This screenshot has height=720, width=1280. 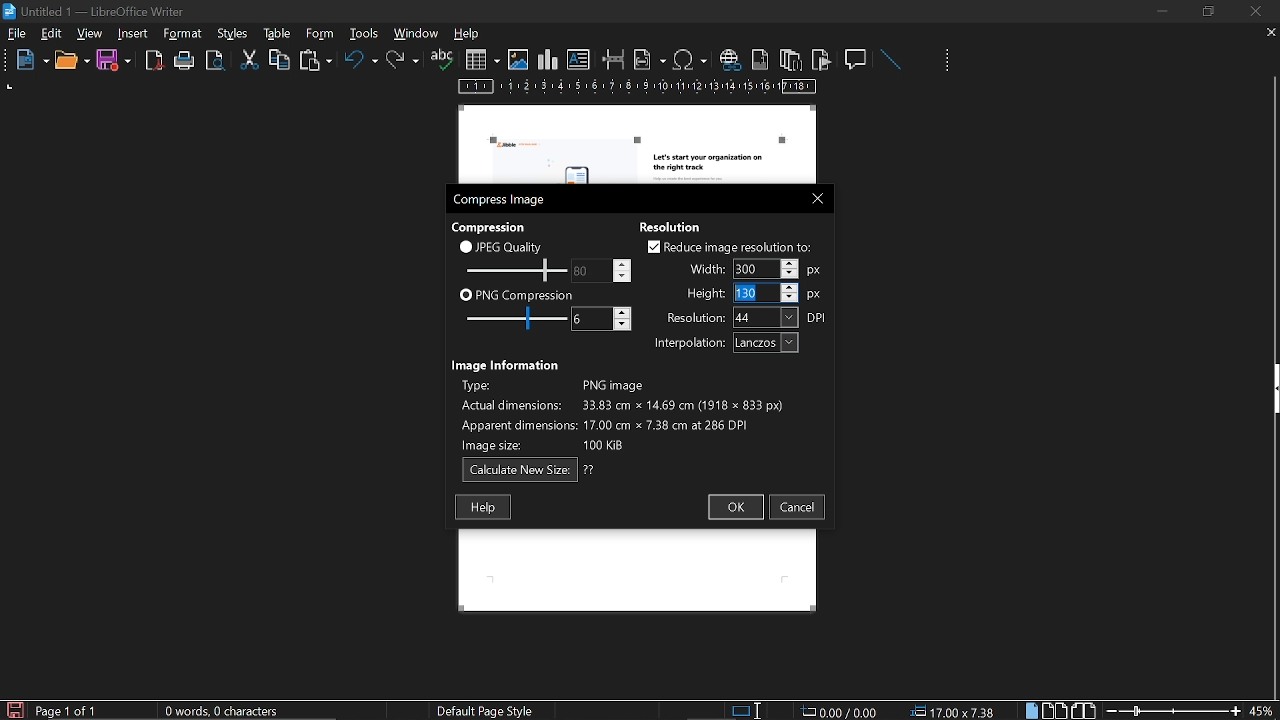 I want to click on insert field, so click(x=650, y=59).